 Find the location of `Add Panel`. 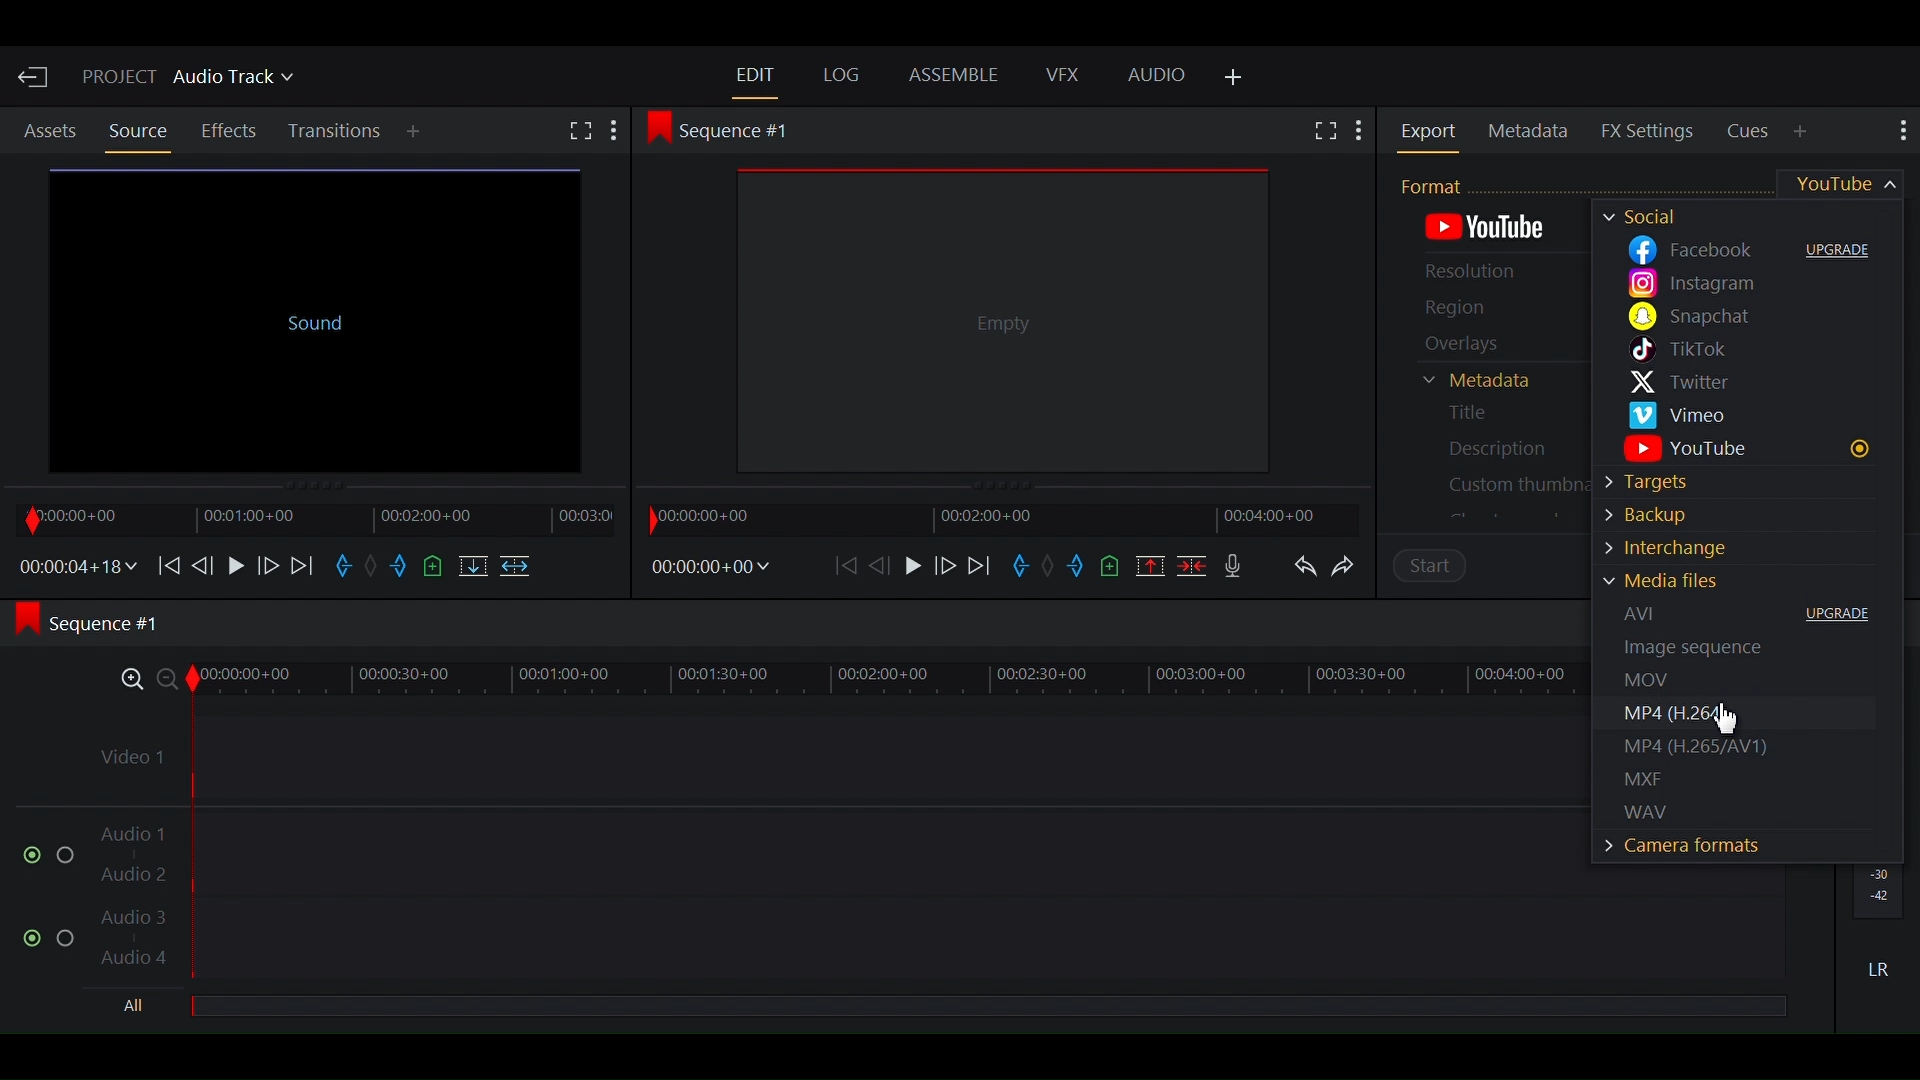

Add Panel is located at coordinates (417, 133).